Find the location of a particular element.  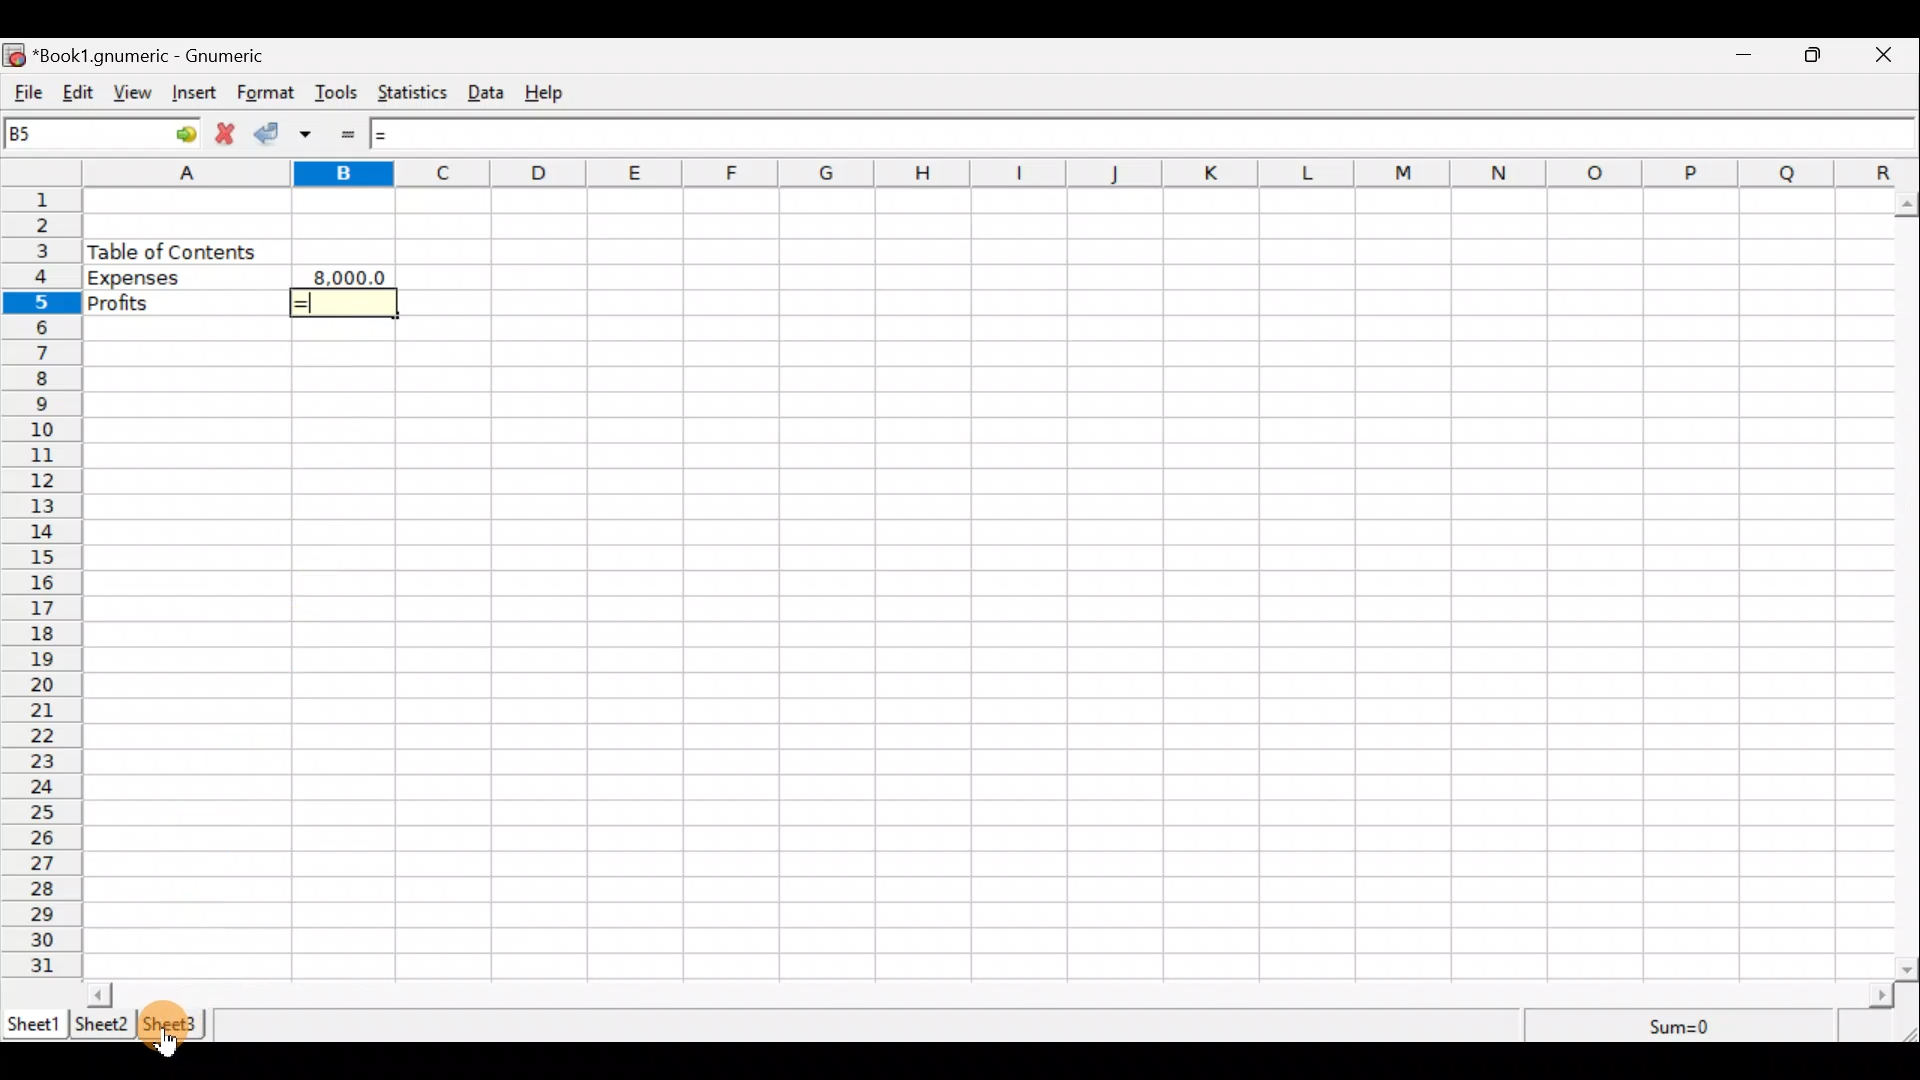

Sum=0 is located at coordinates (1682, 1028).